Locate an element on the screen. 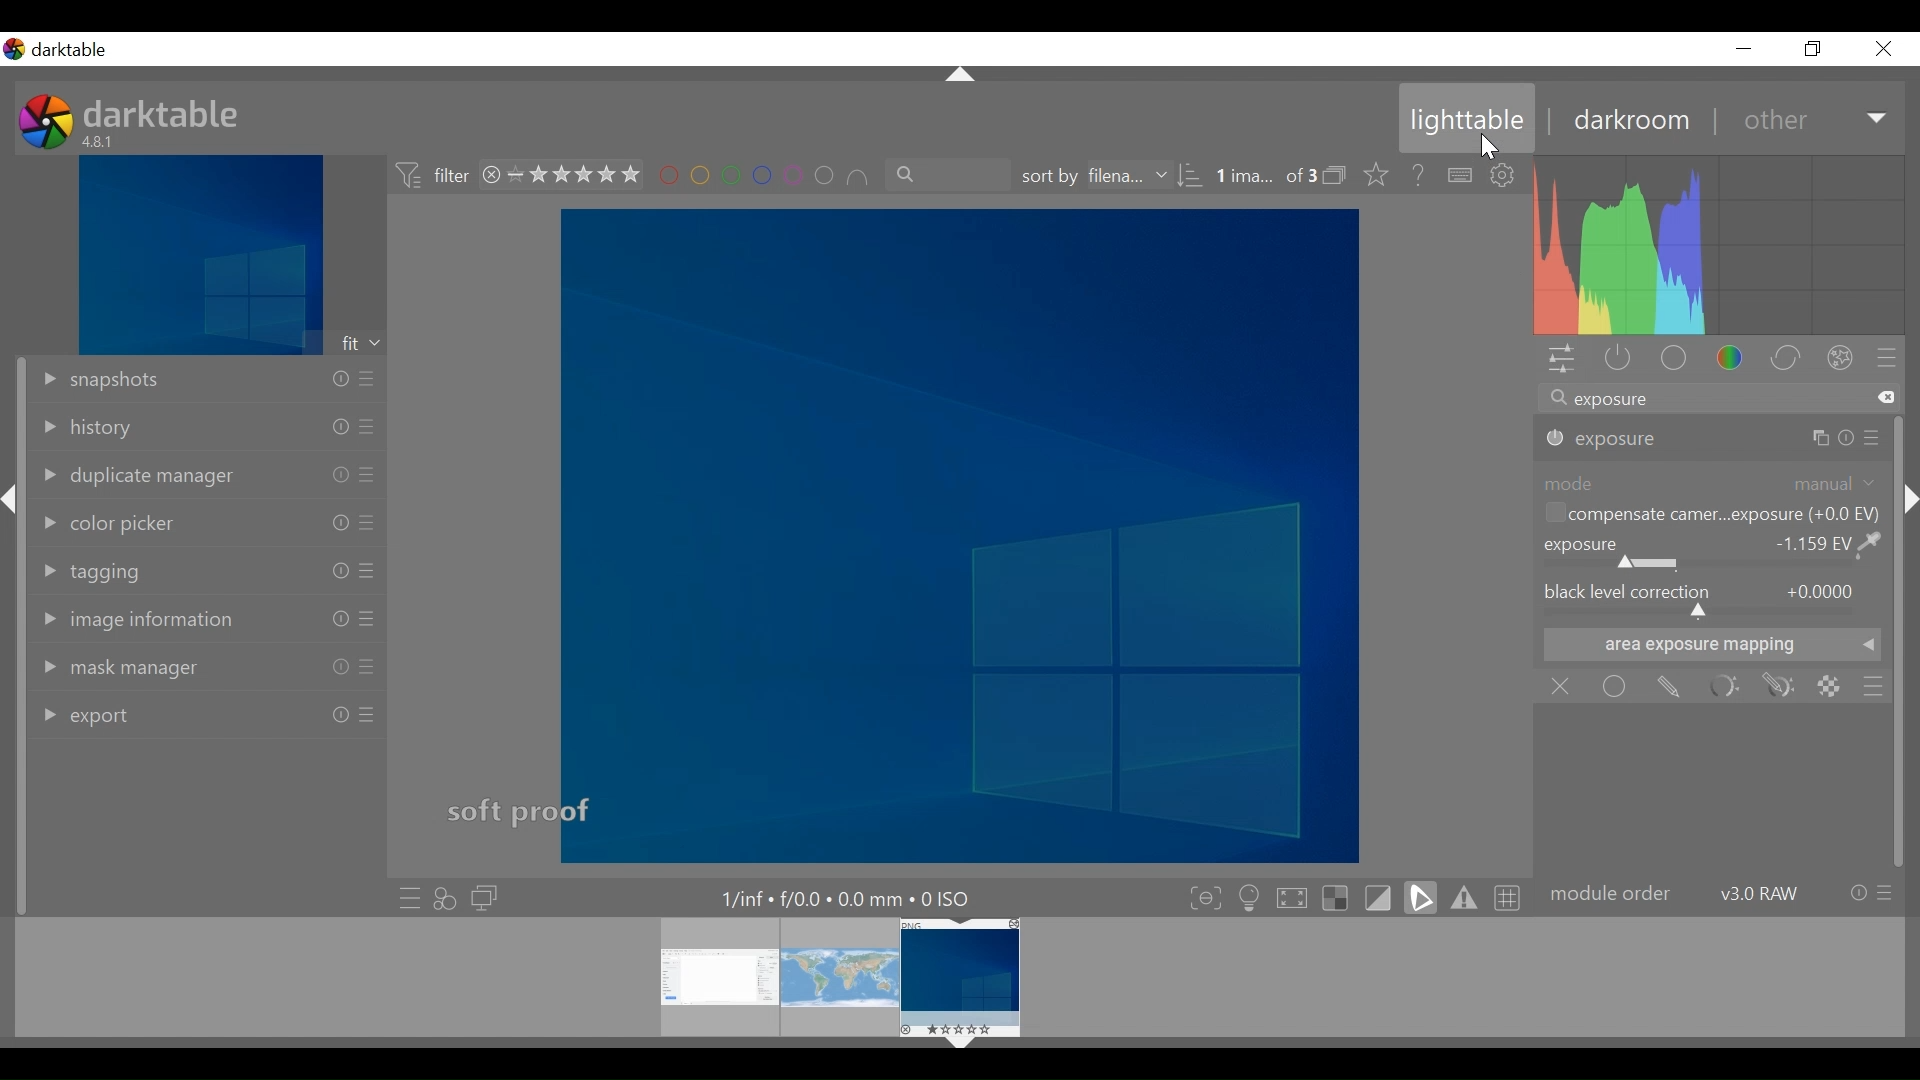 The height and width of the screenshot is (1080, 1920). drawn and parametric mask is located at coordinates (1779, 687).